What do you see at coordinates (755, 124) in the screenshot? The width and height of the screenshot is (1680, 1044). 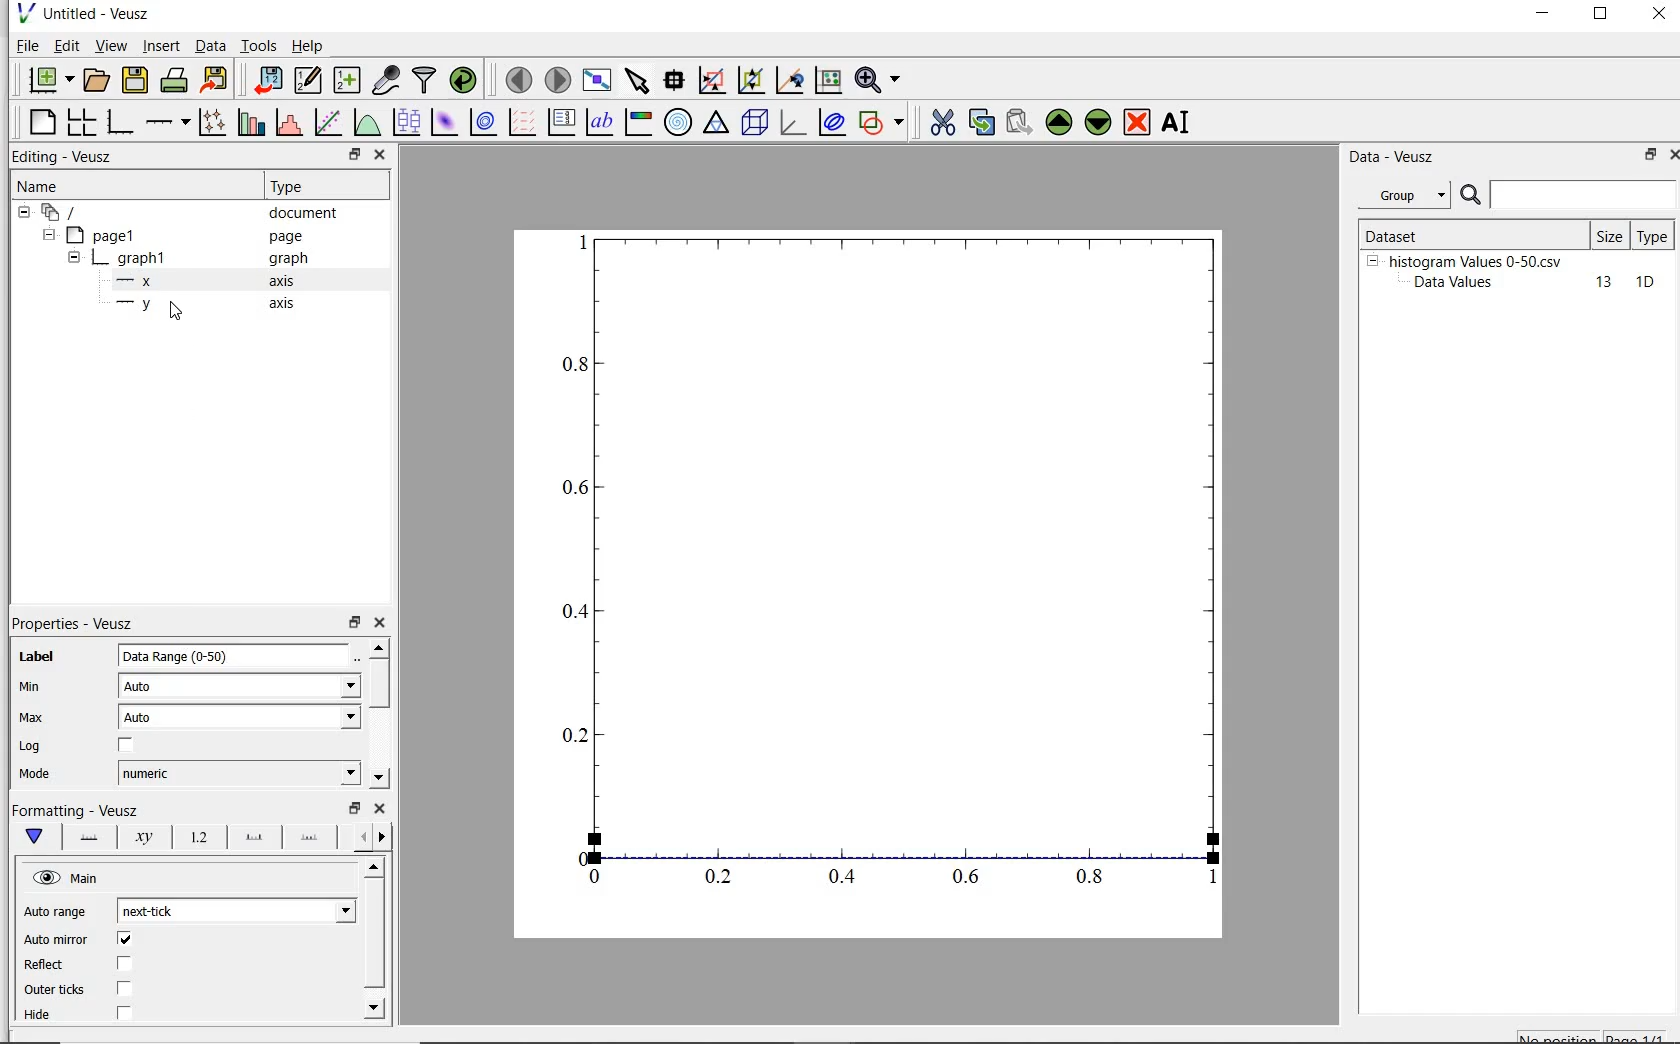 I see `3d scene` at bounding box center [755, 124].